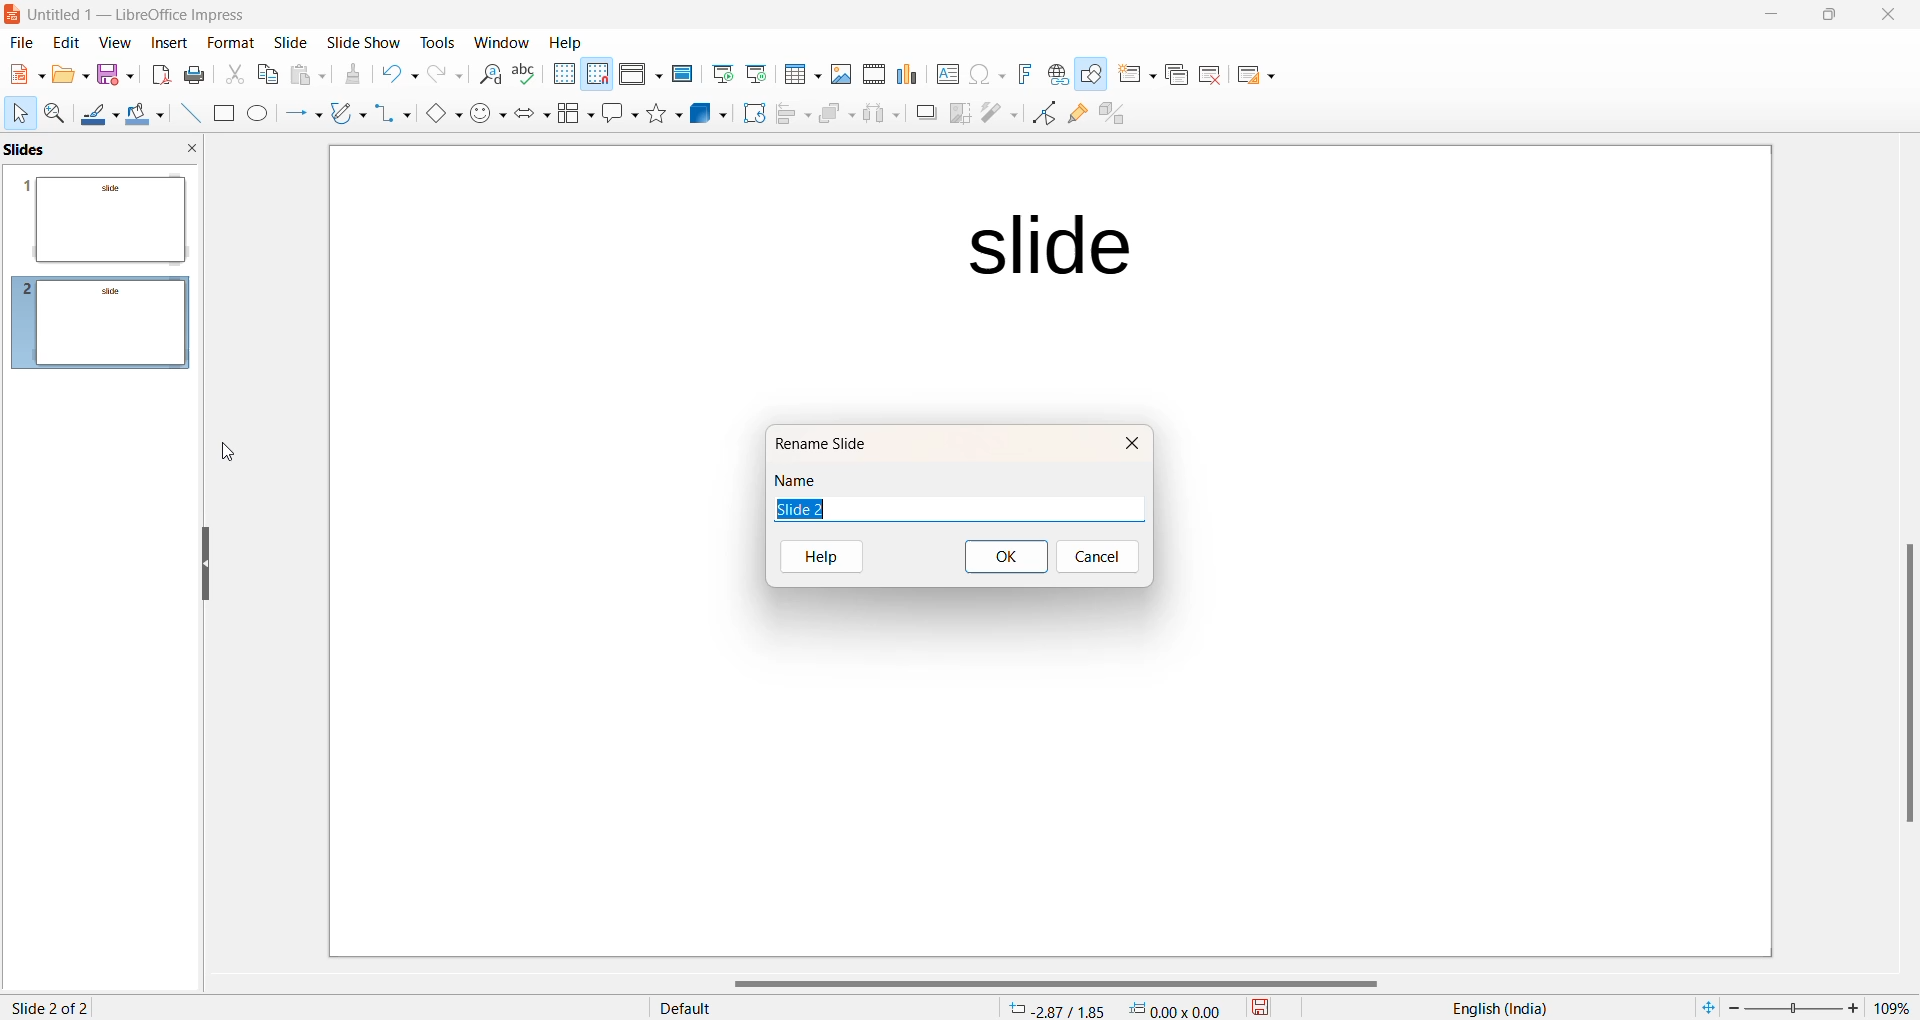 This screenshot has width=1920, height=1020. I want to click on close, so click(1888, 18).